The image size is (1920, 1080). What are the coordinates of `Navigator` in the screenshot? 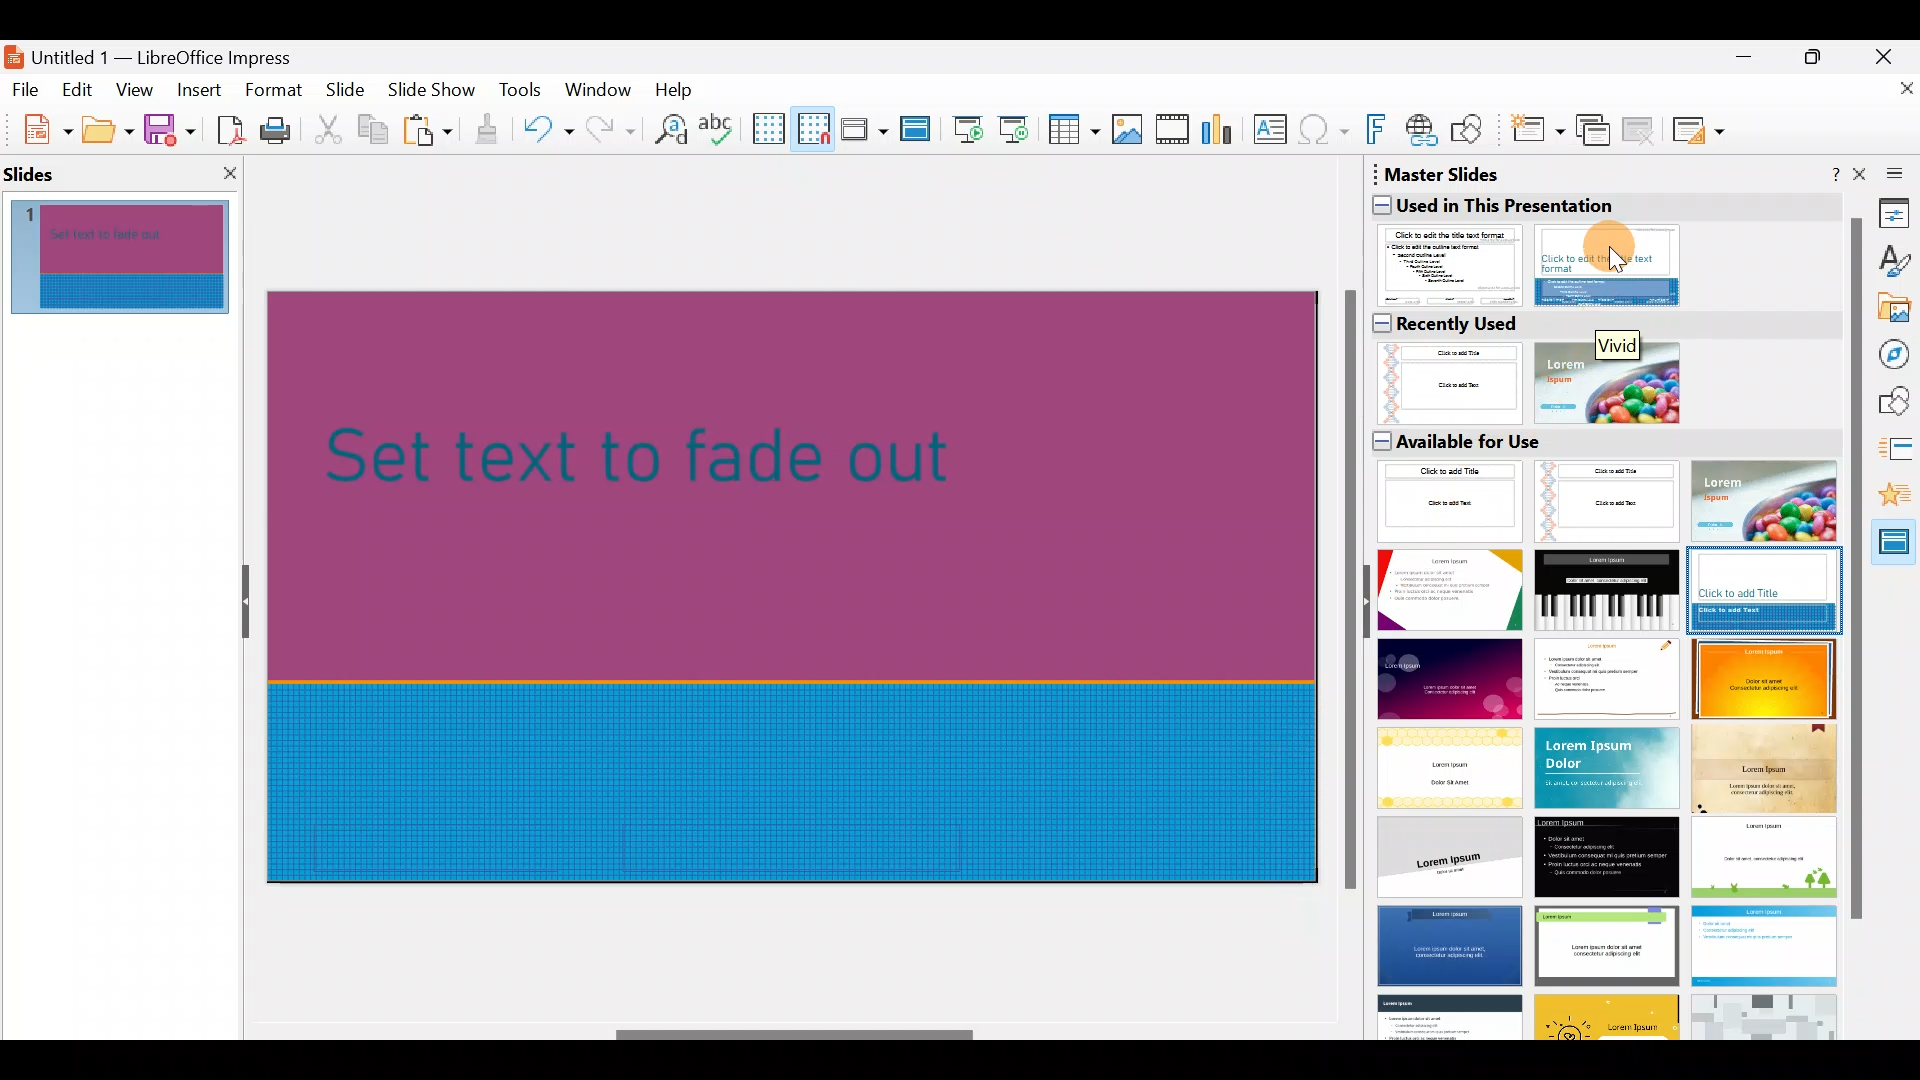 It's located at (1897, 355).